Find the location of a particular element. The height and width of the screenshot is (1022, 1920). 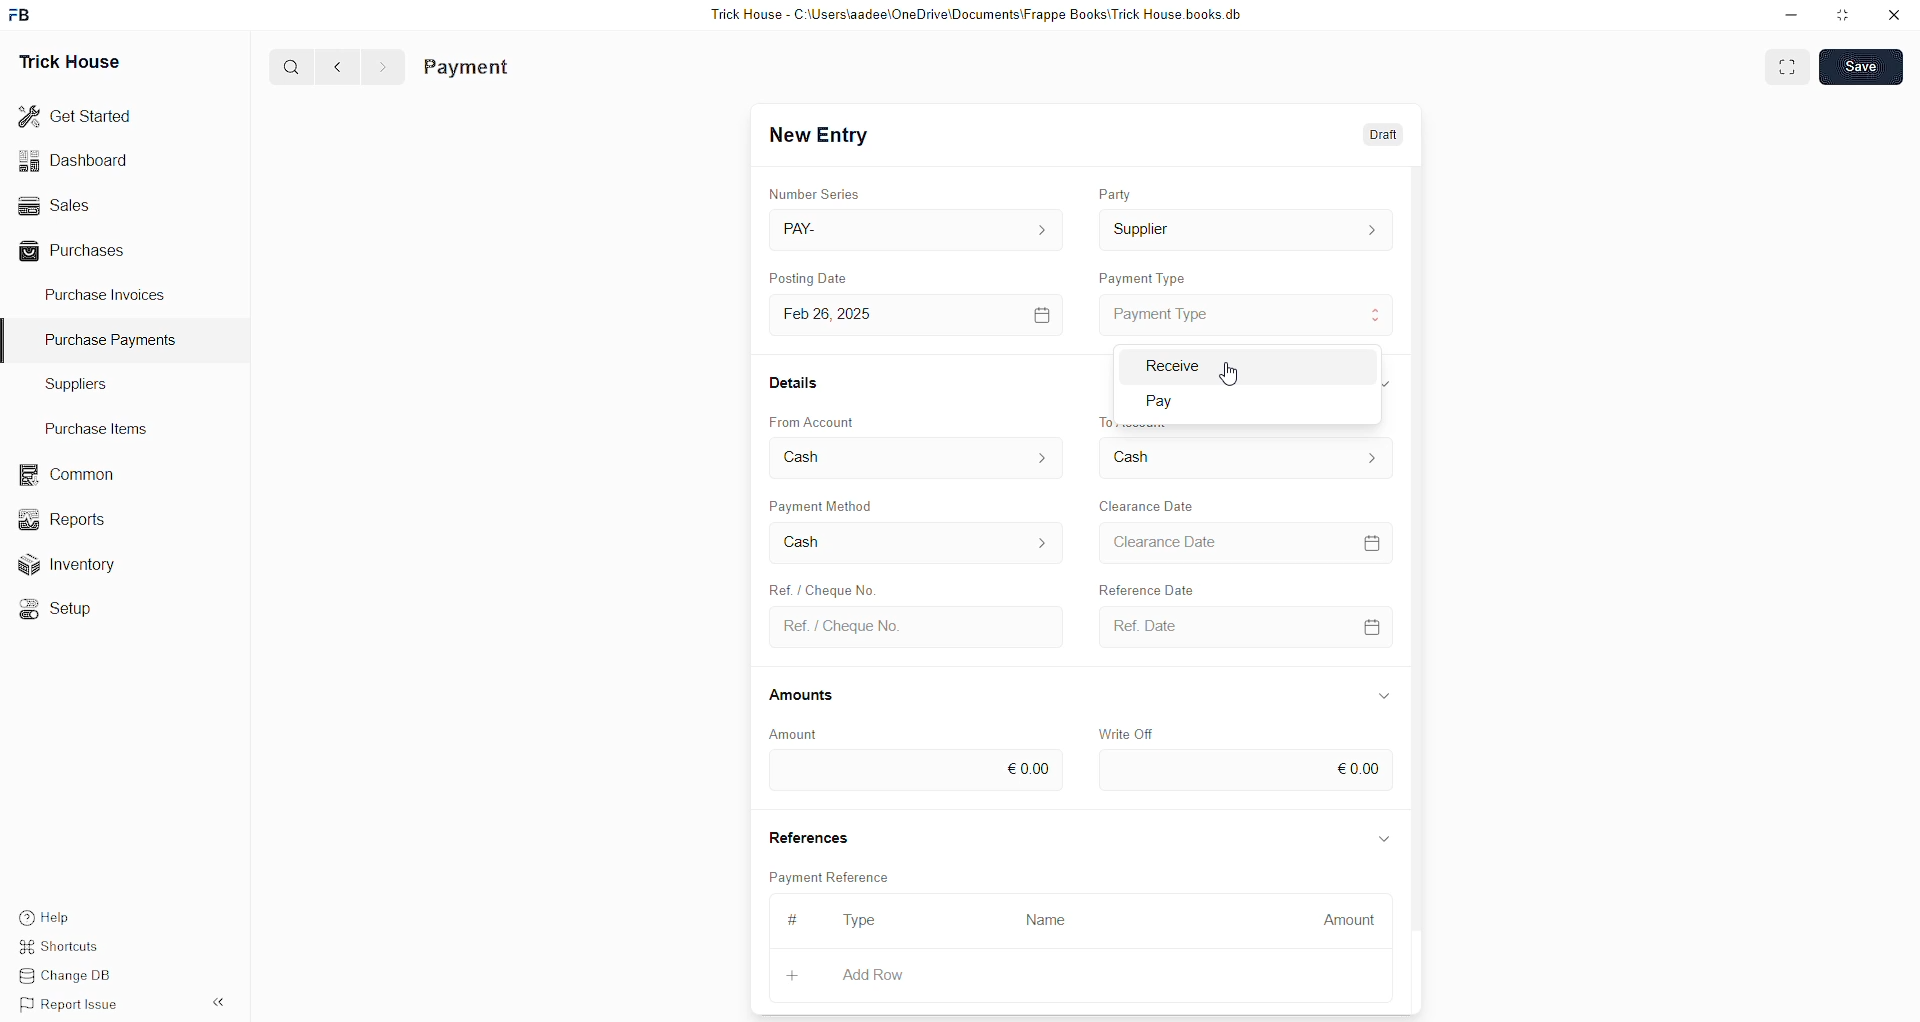

€0.00 is located at coordinates (914, 772).